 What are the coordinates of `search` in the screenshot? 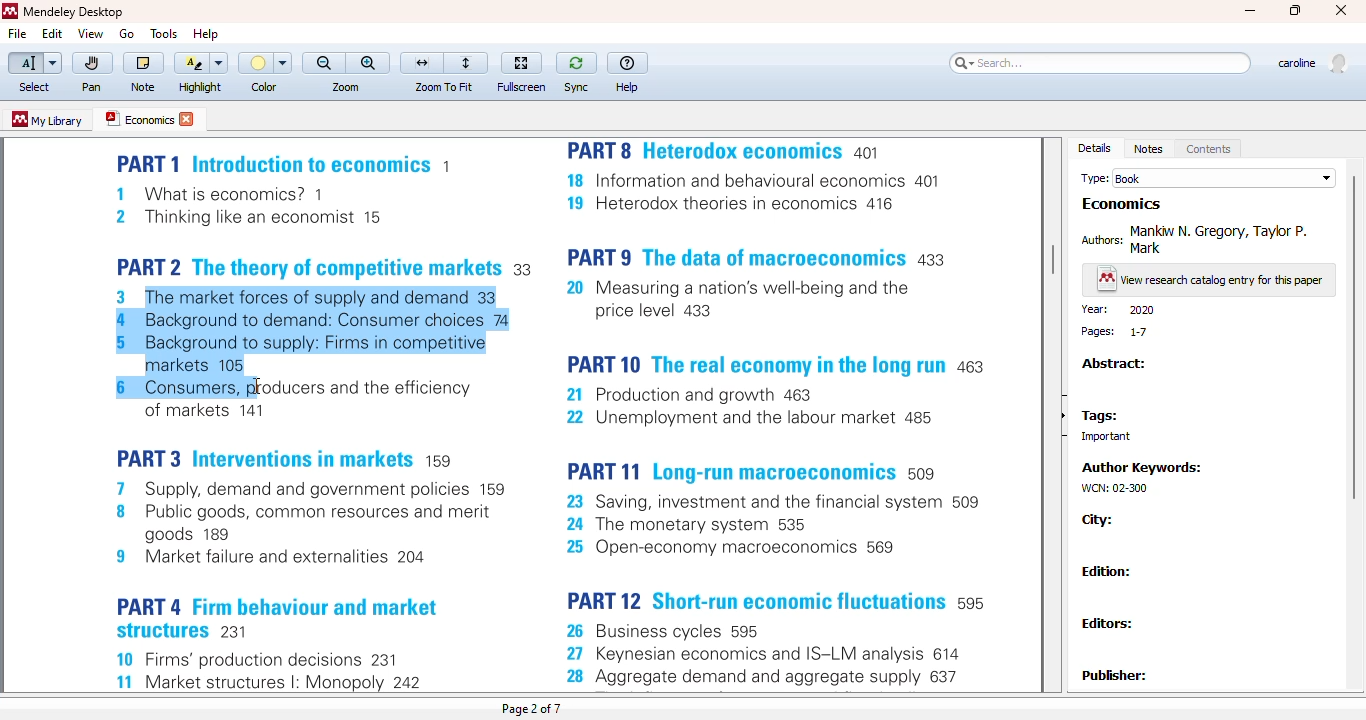 It's located at (1100, 63).